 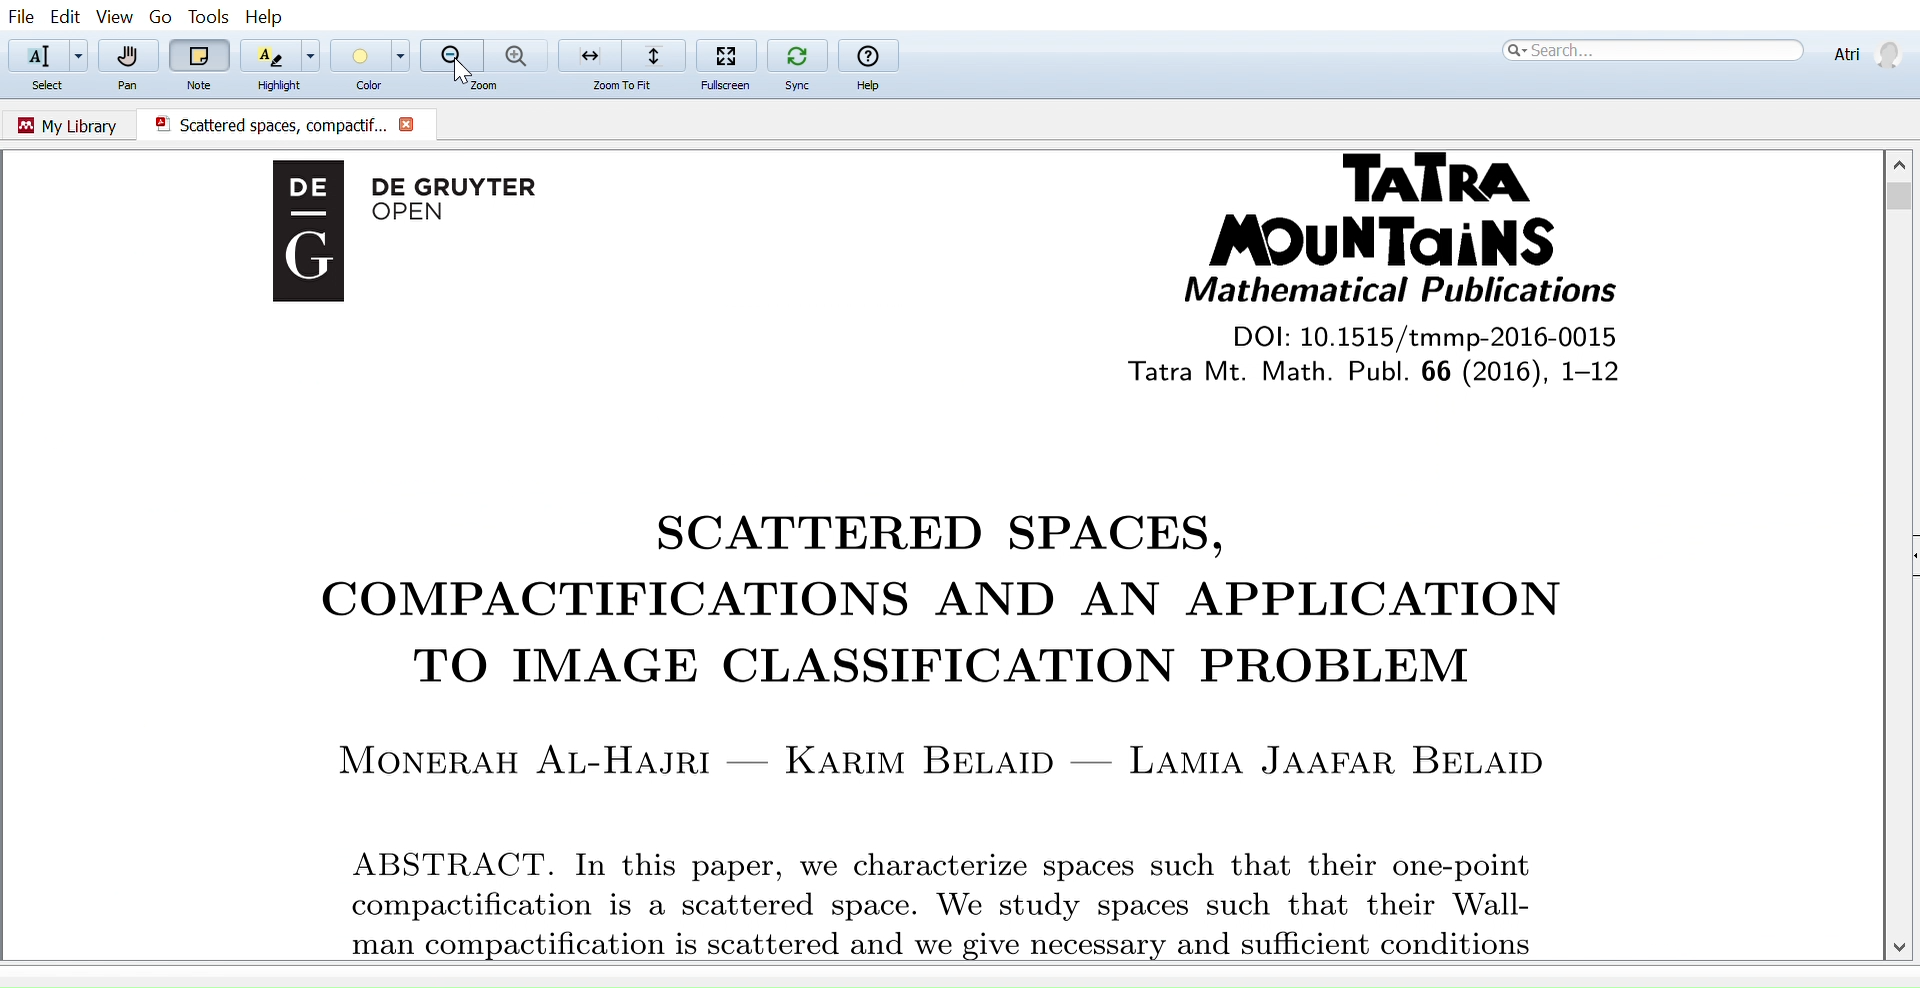 I want to click on Search, so click(x=1650, y=50).